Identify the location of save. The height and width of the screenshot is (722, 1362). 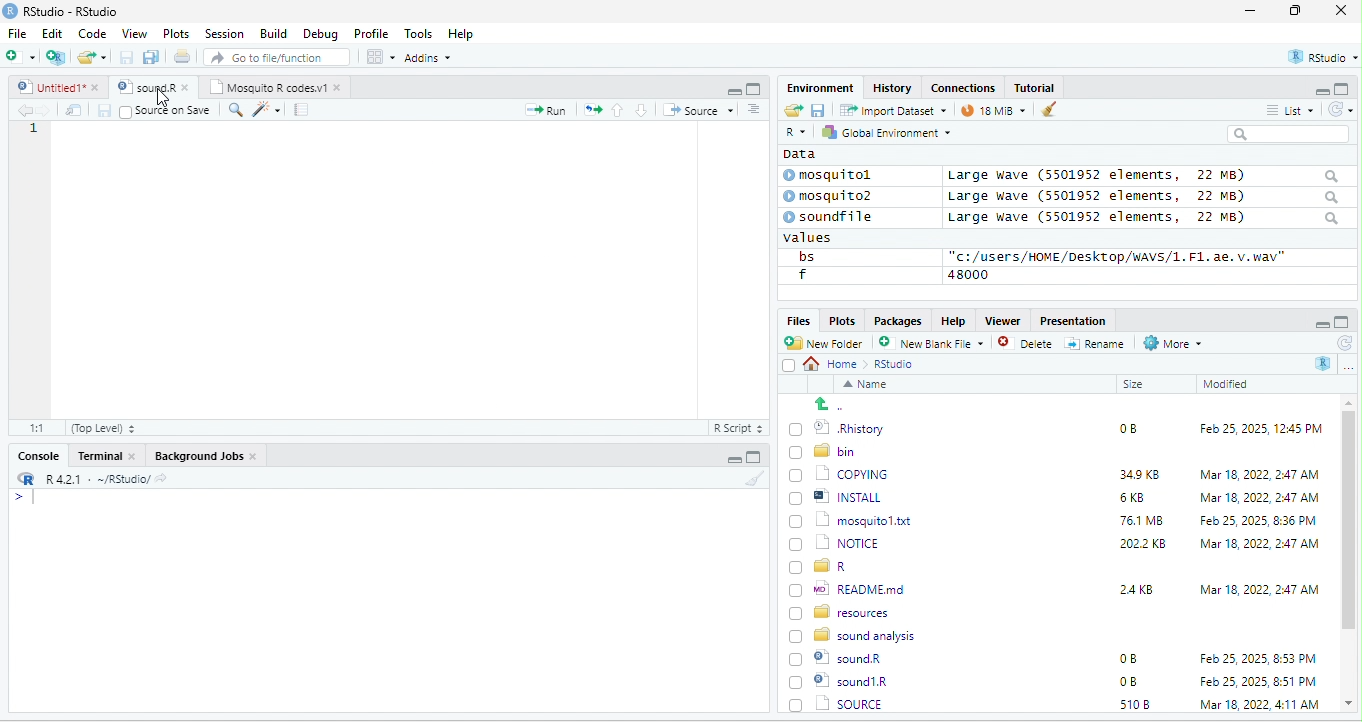
(817, 109).